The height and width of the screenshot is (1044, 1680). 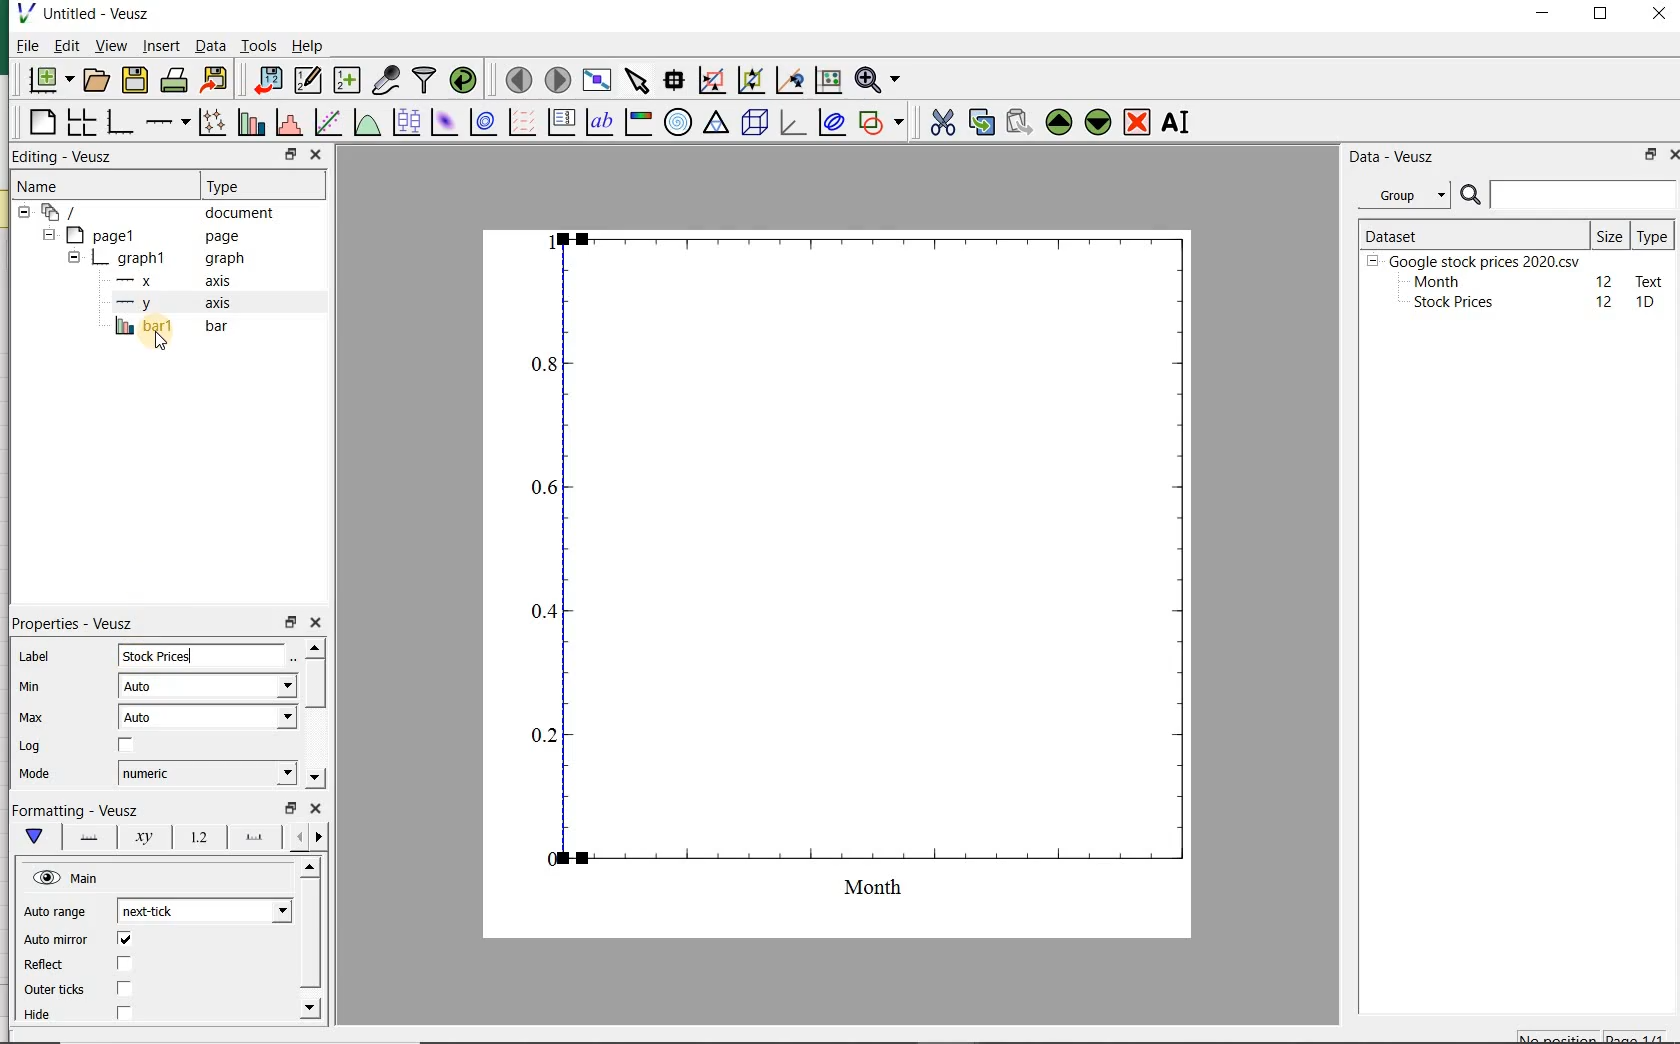 I want to click on Min, so click(x=32, y=688).